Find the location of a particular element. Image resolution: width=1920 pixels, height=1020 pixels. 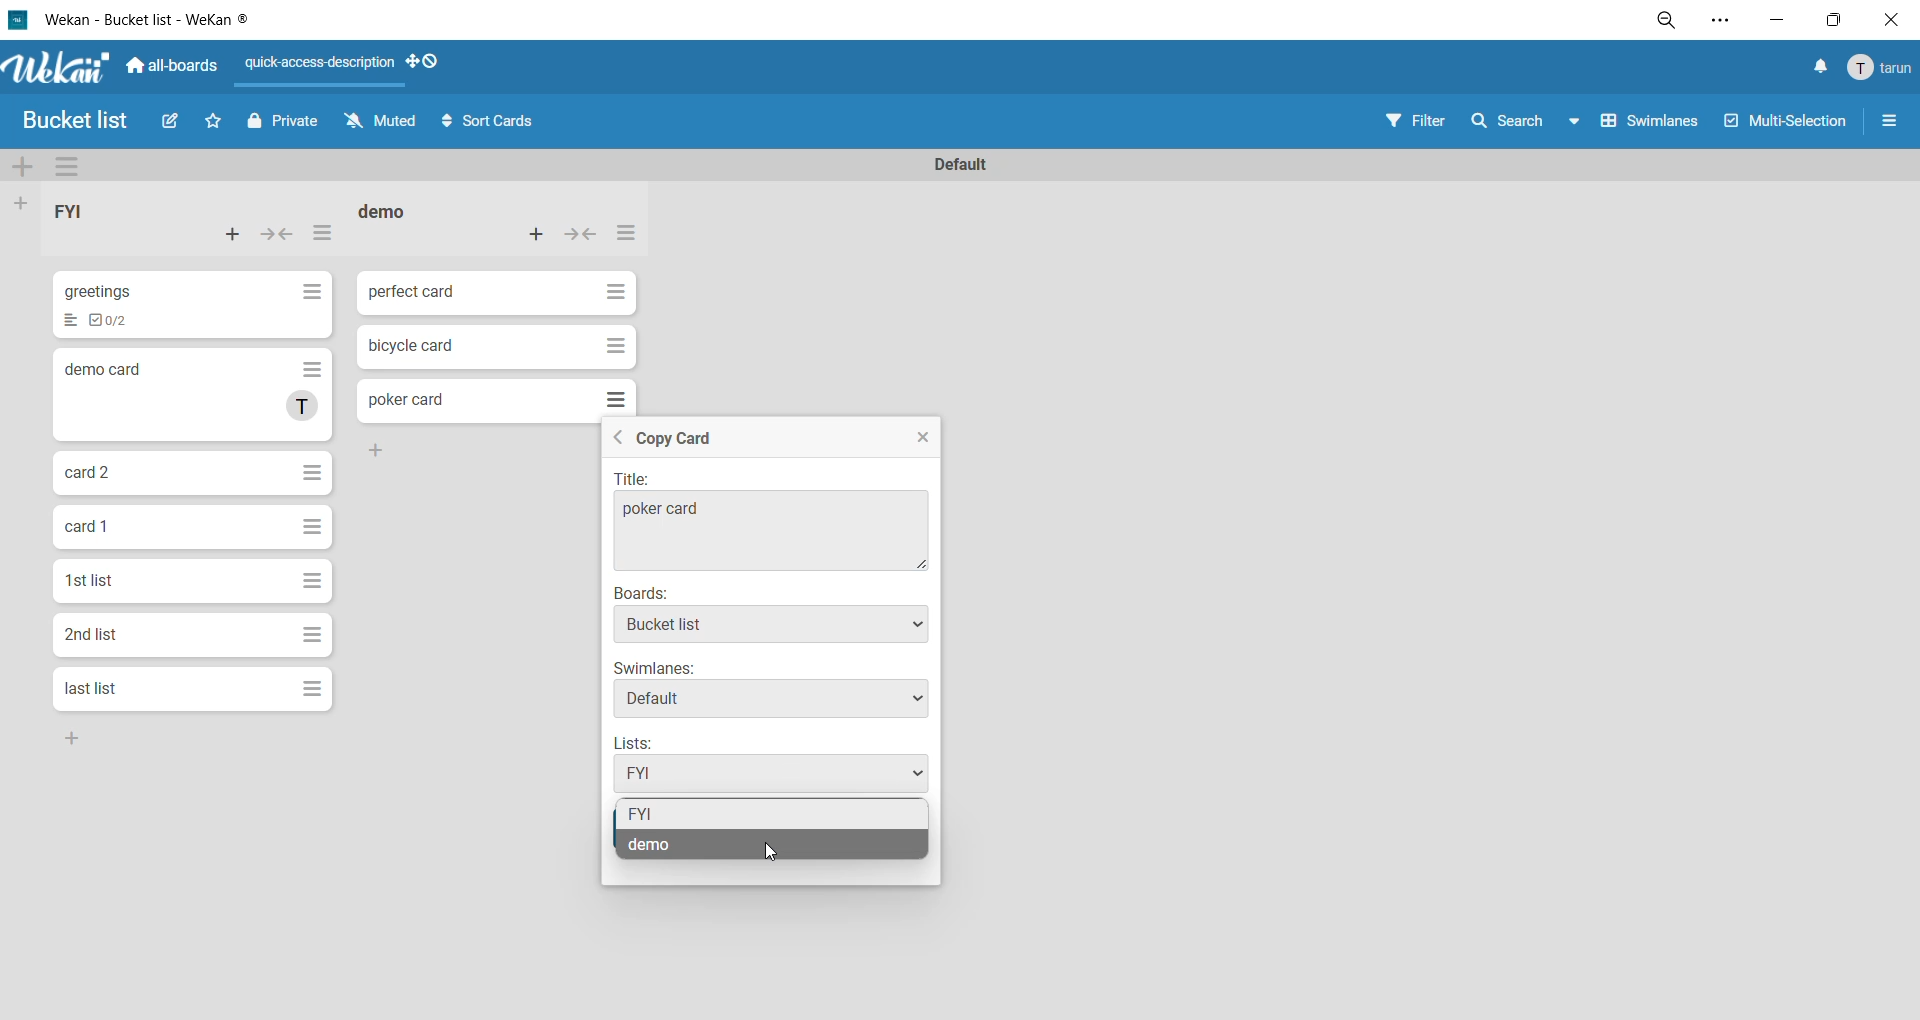

multiselection is located at coordinates (1788, 122).